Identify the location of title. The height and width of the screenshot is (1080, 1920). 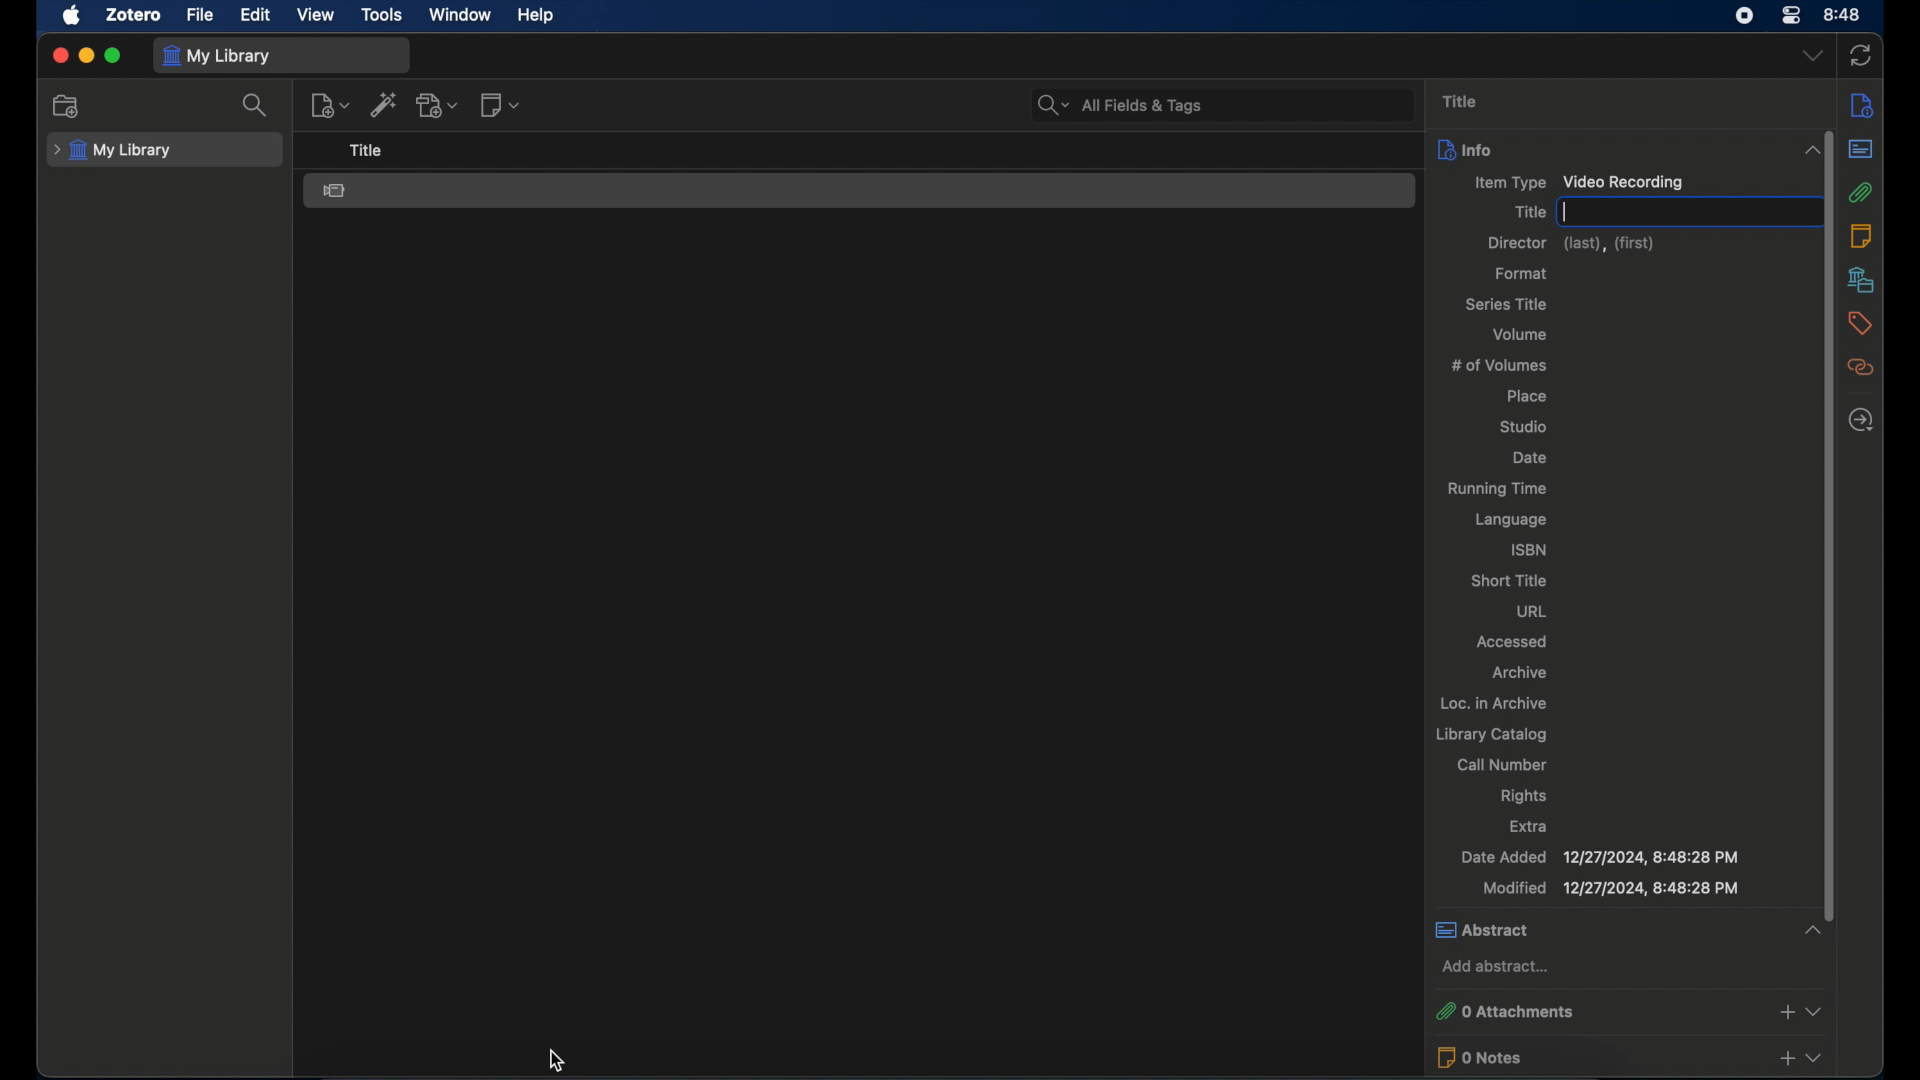
(1528, 212).